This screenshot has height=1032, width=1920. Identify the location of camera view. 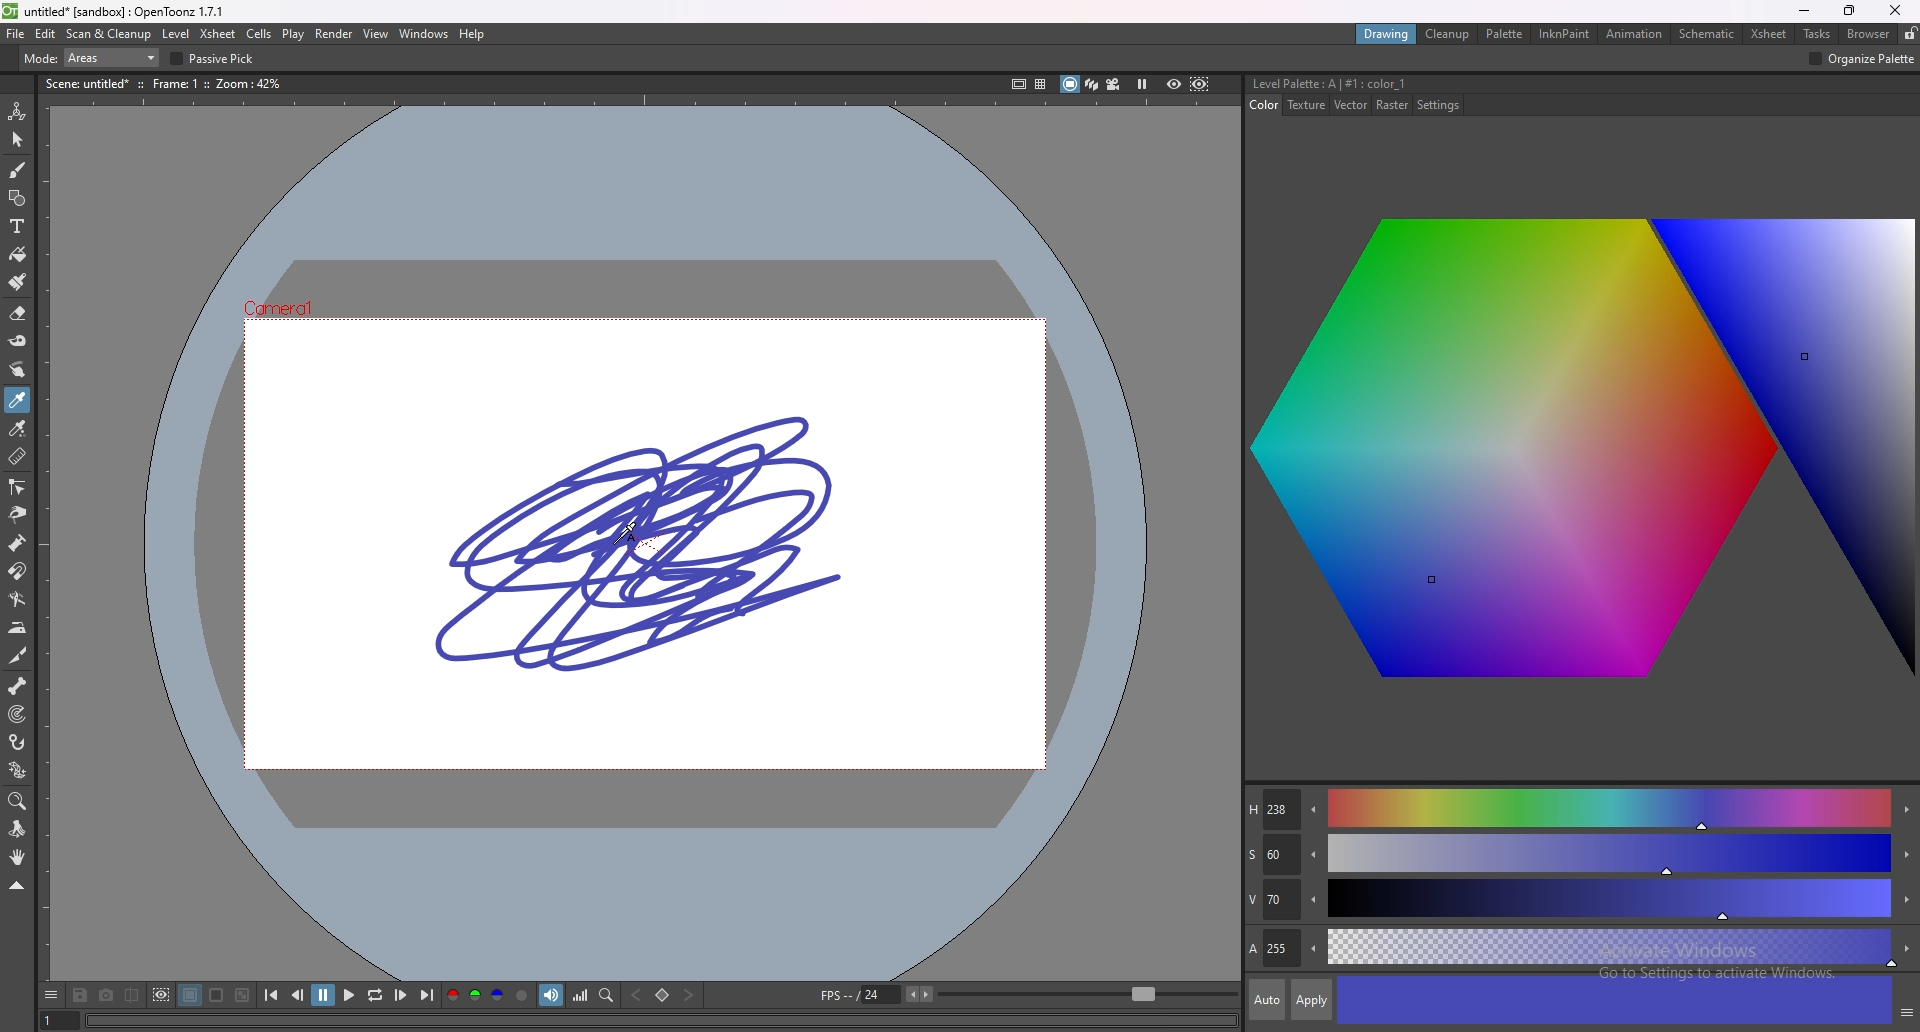
(1112, 84).